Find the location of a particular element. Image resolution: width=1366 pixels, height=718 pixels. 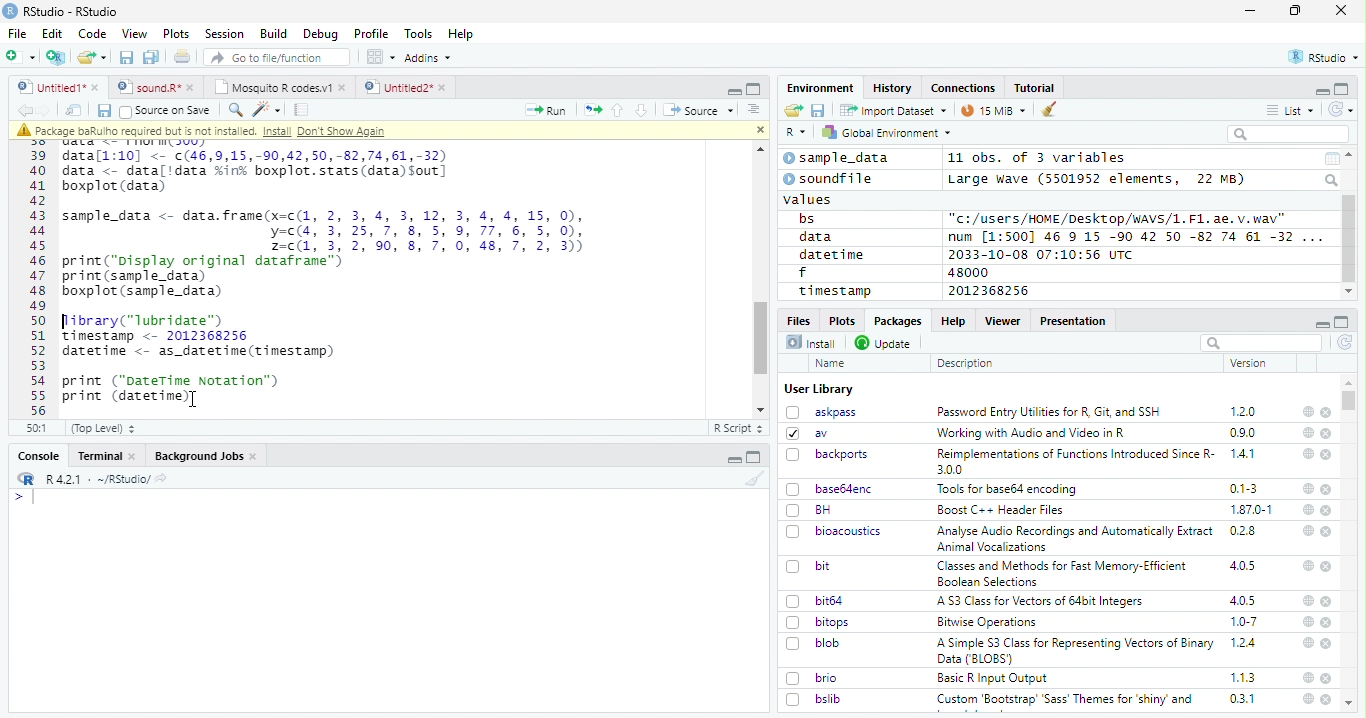

Console is located at coordinates (38, 456).